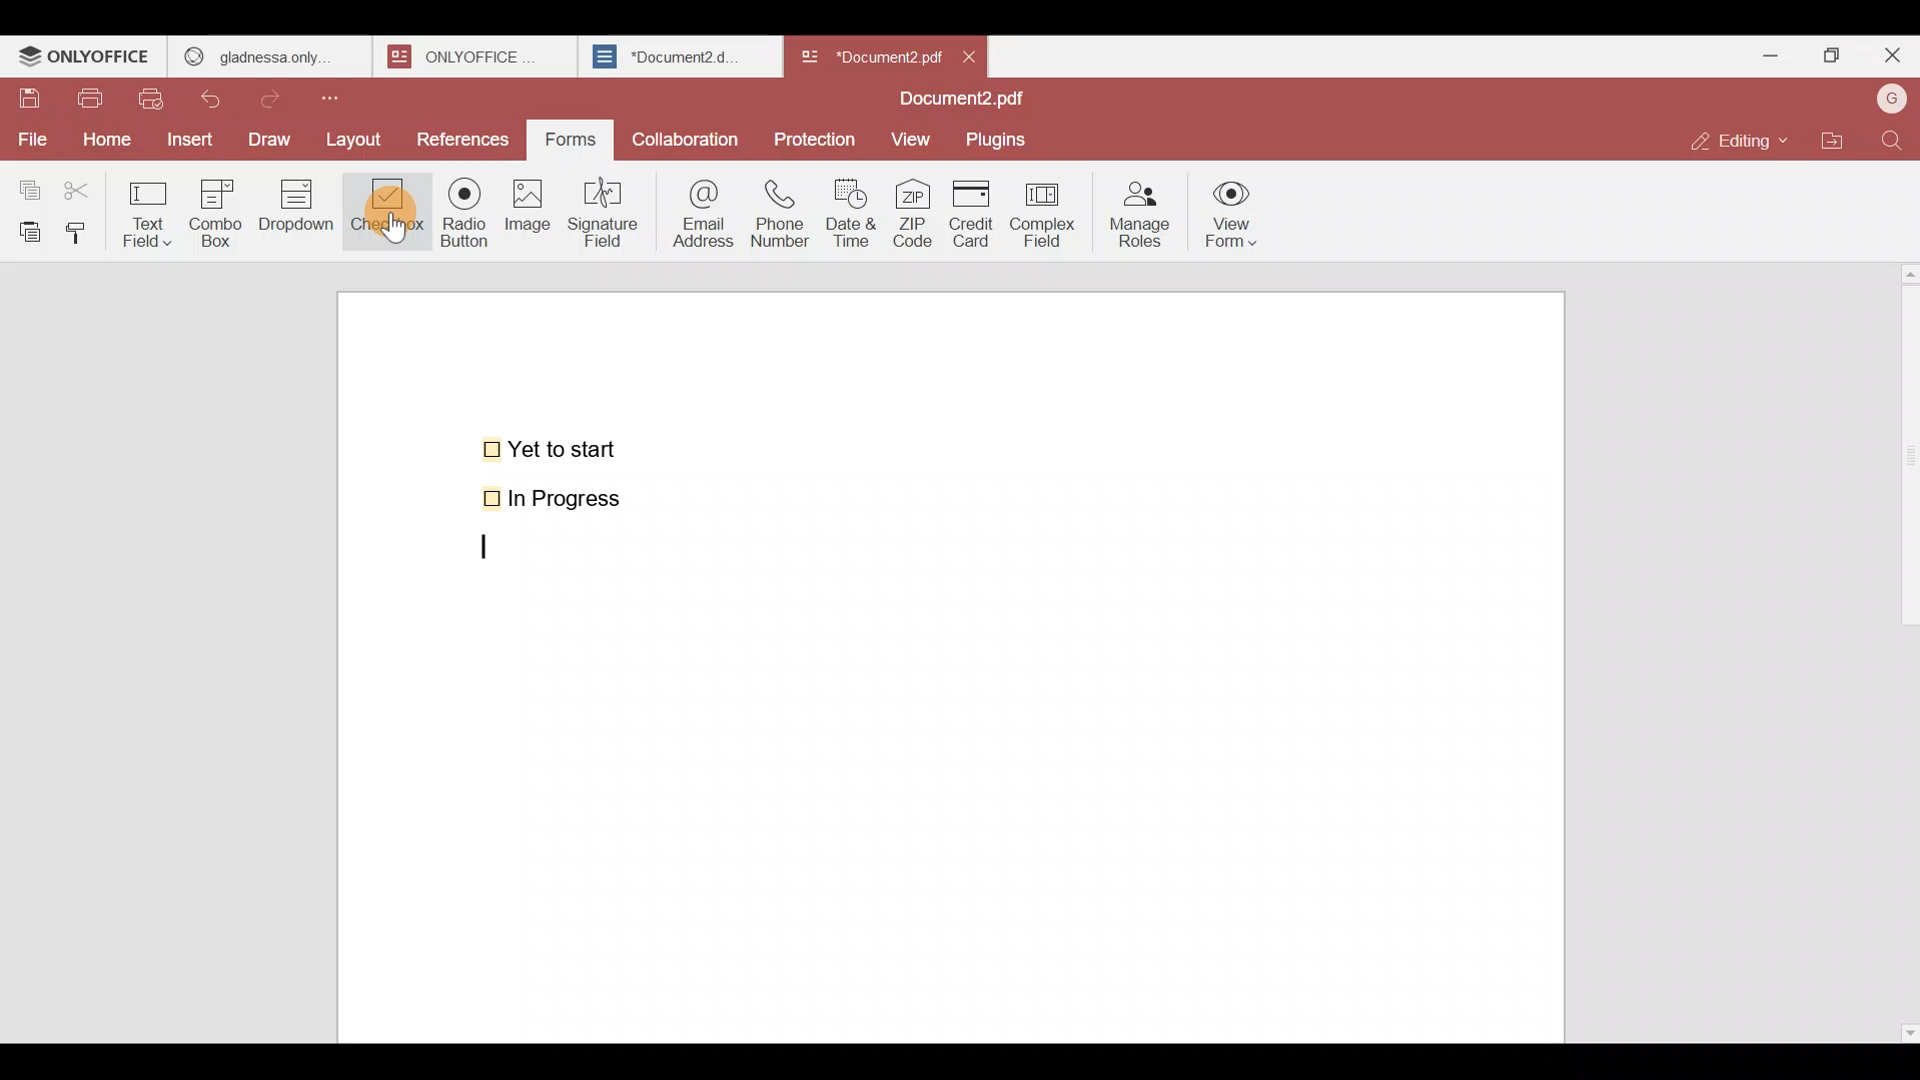 Image resolution: width=1920 pixels, height=1080 pixels. Describe the element at coordinates (220, 95) in the screenshot. I see `Undo` at that location.